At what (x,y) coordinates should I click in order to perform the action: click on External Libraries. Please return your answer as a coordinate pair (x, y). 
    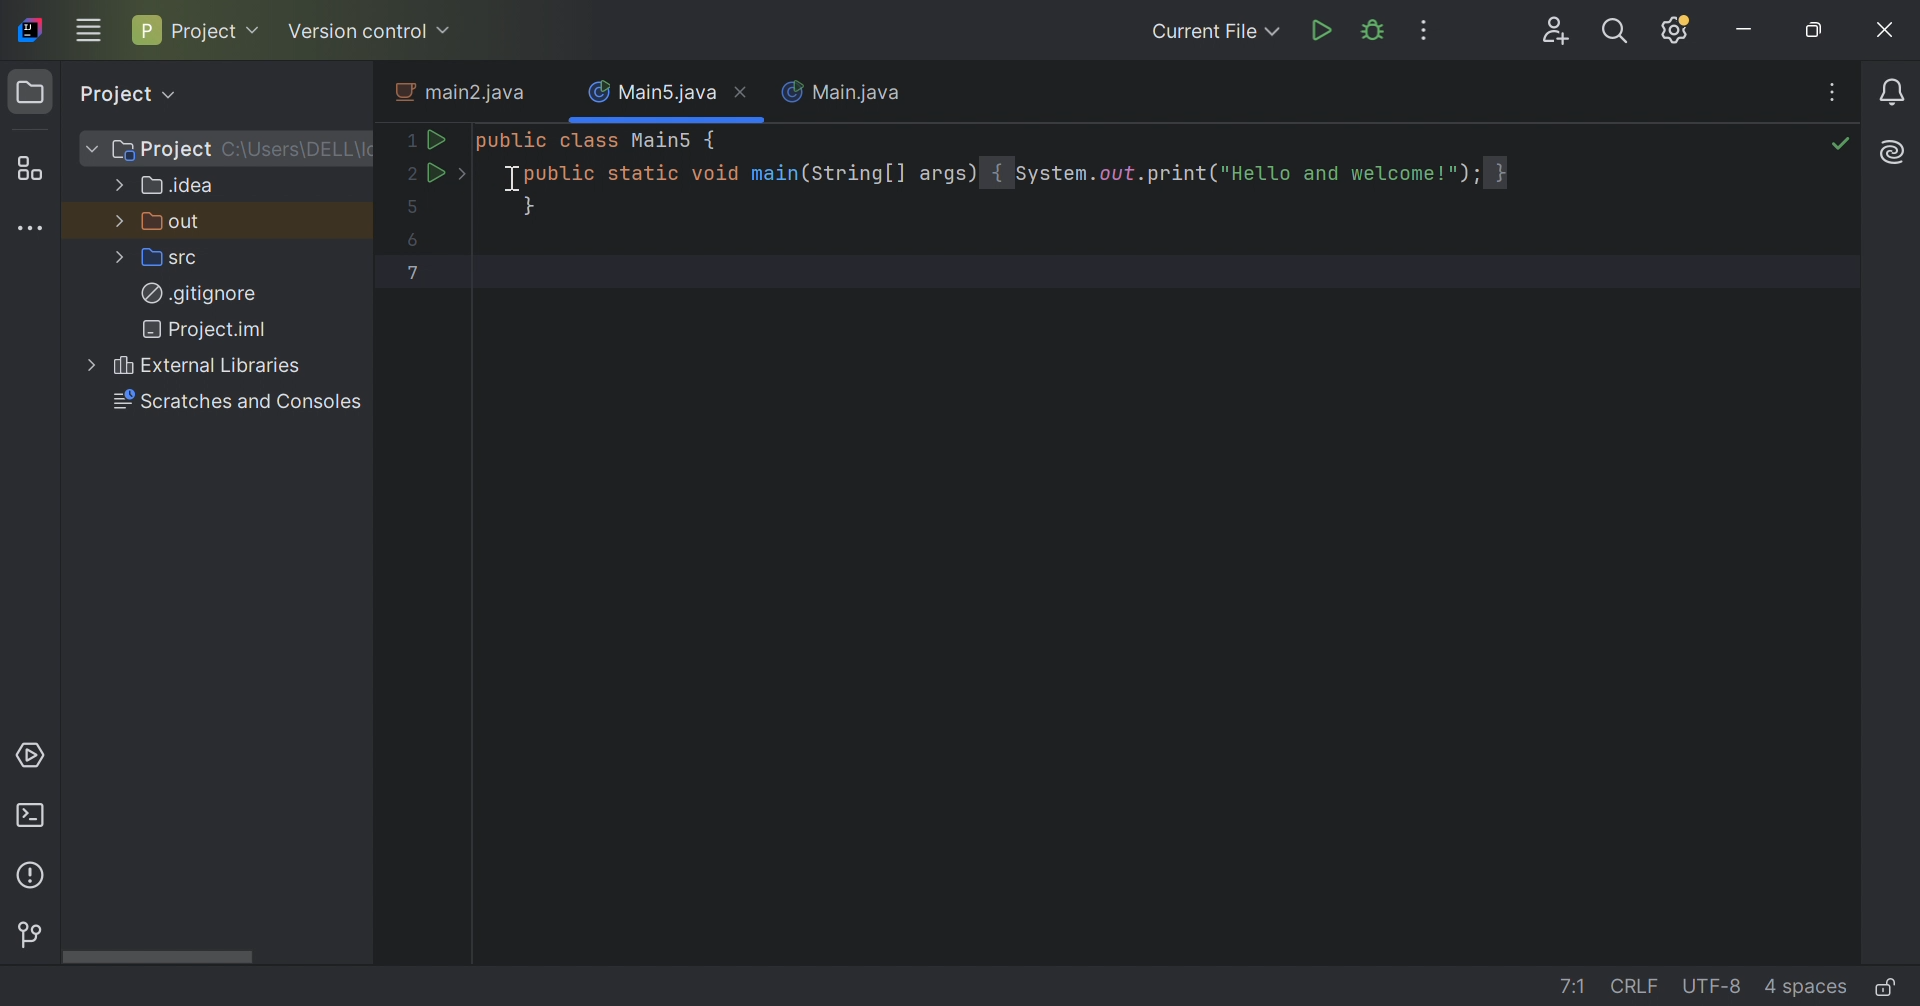
    Looking at the image, I should click on (207, 366).